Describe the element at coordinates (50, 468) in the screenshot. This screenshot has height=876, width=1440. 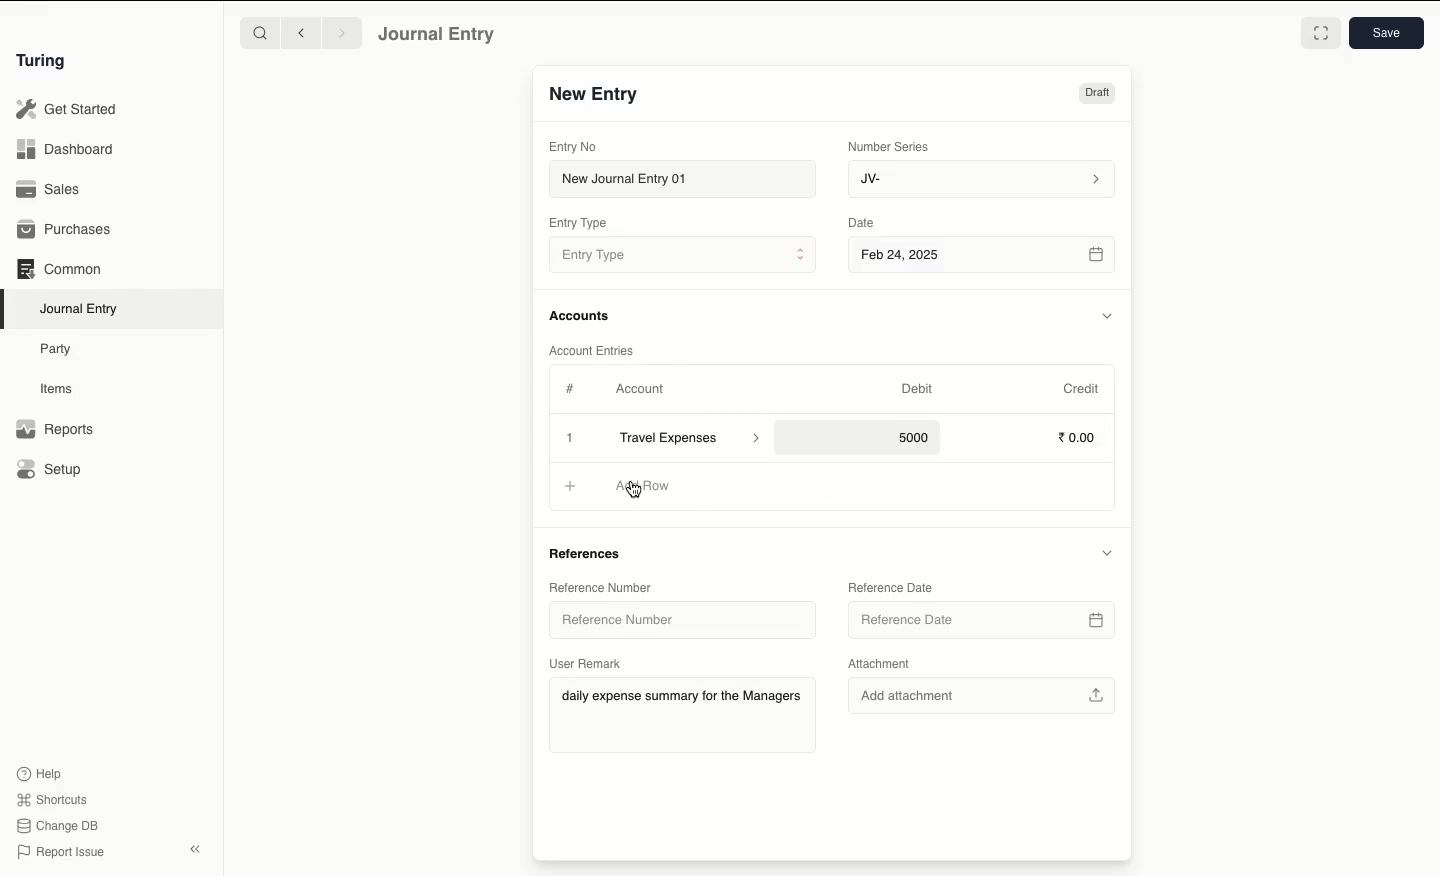
I see `Setup` at that location.